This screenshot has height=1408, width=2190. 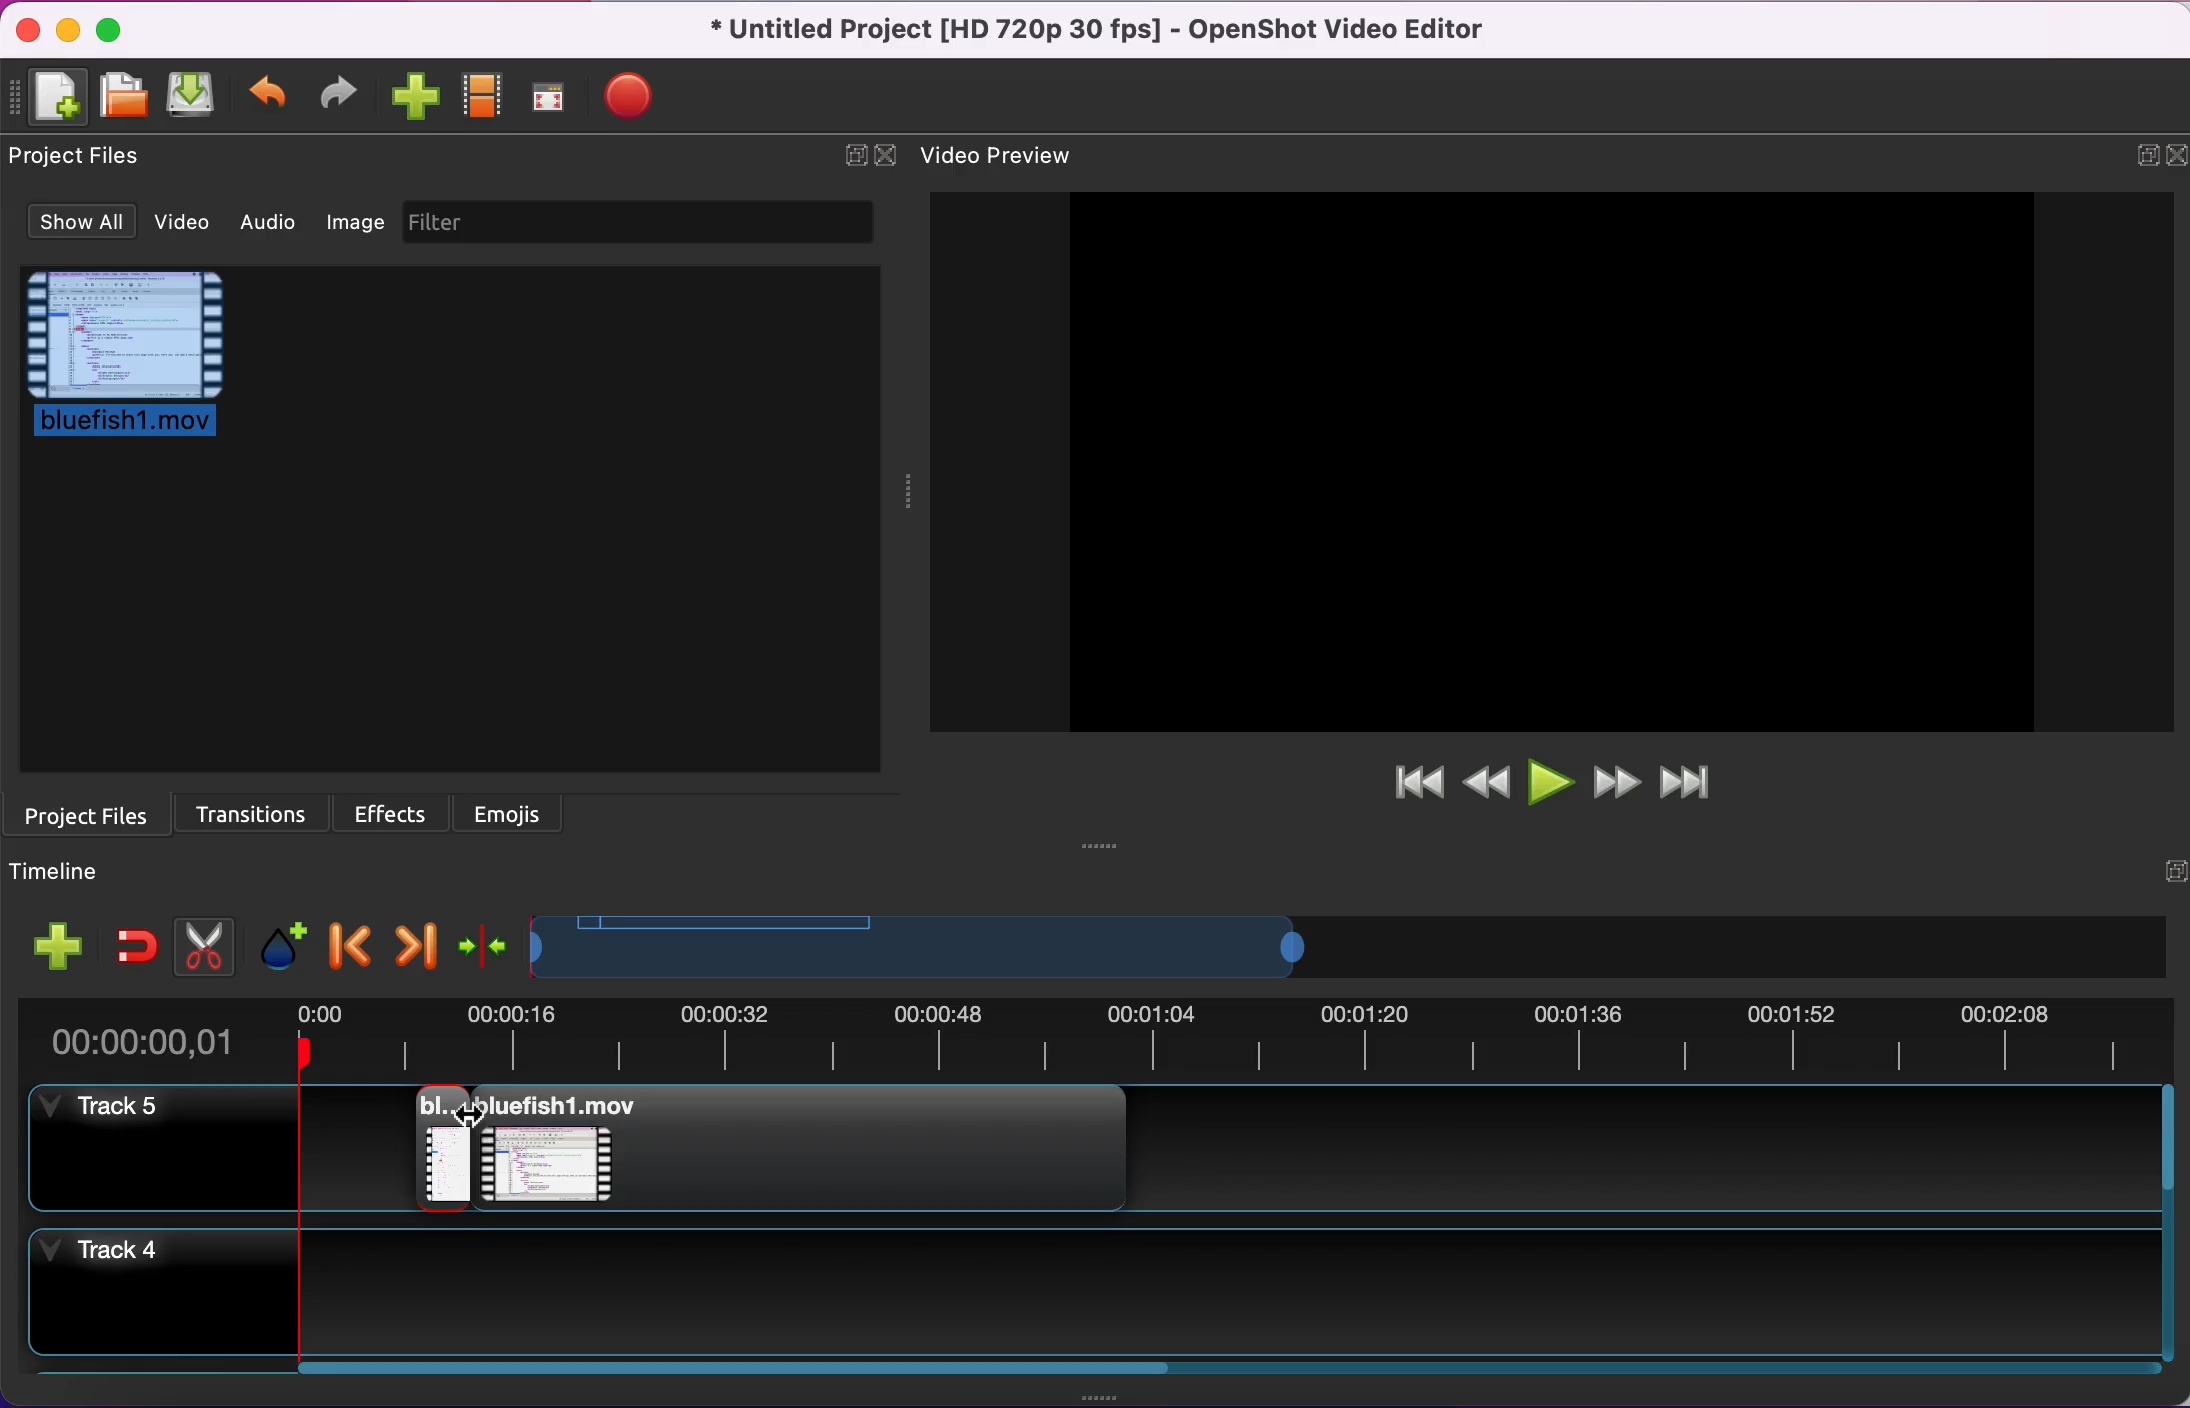 What do you see at coordinates (479, 946) in the screenshot?
I see `center the timeline` at bounding box center [479, 946].